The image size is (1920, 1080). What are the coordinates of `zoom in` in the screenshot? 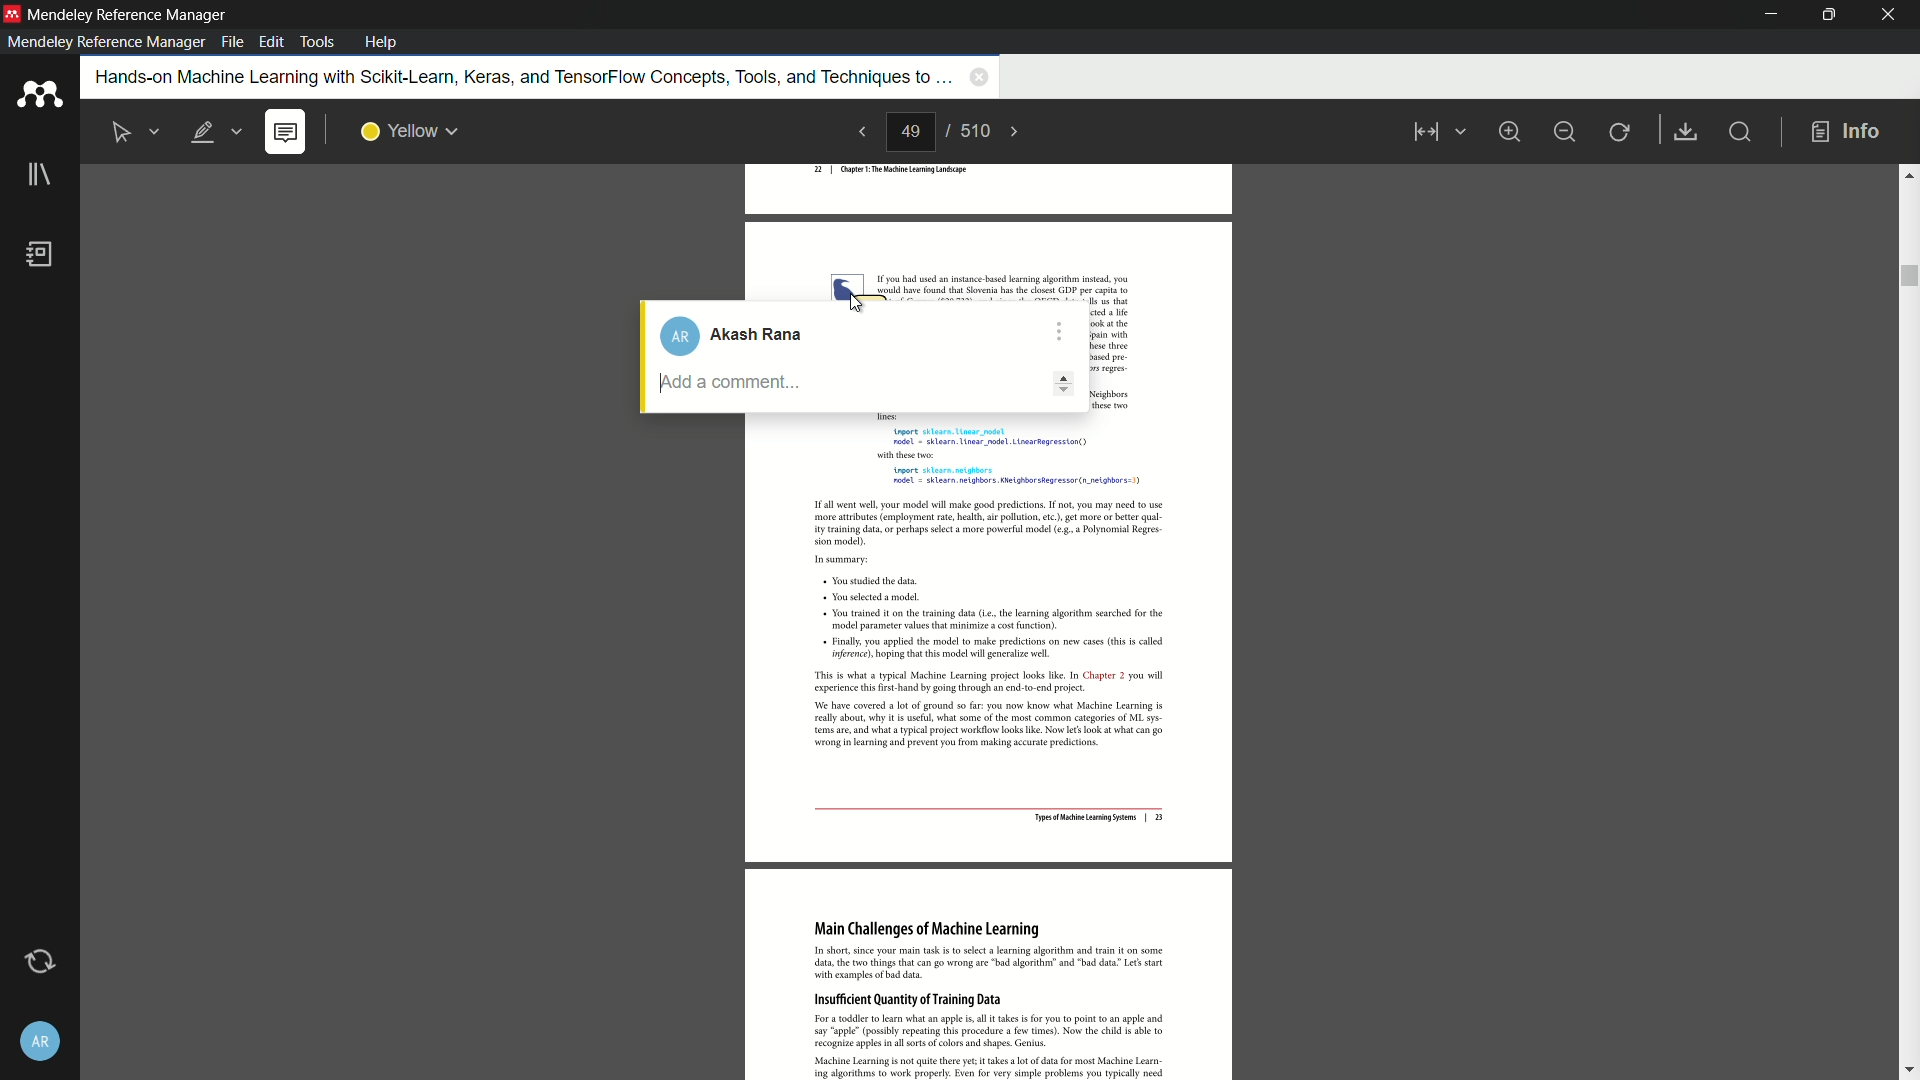 It's located at (1510, 130).